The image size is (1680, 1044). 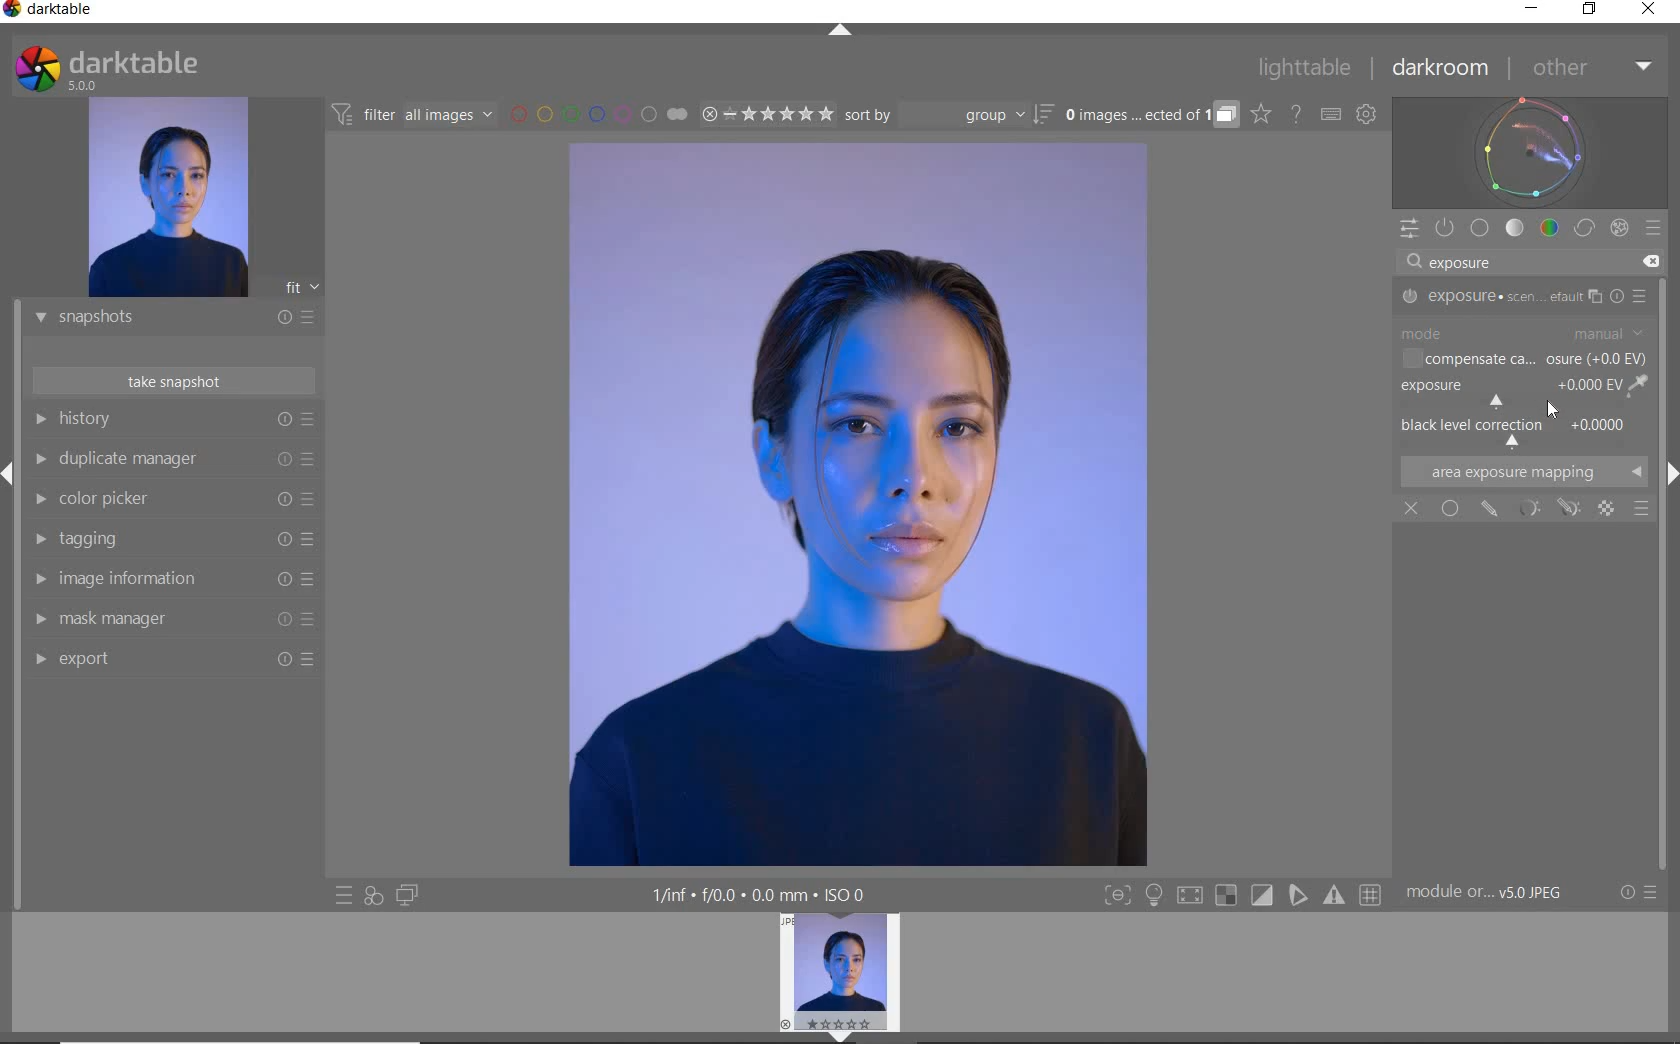 What do you see at coordinates (167, 658) in the screenshot?
I see `EXPORT` at bounding box center [167, 658].